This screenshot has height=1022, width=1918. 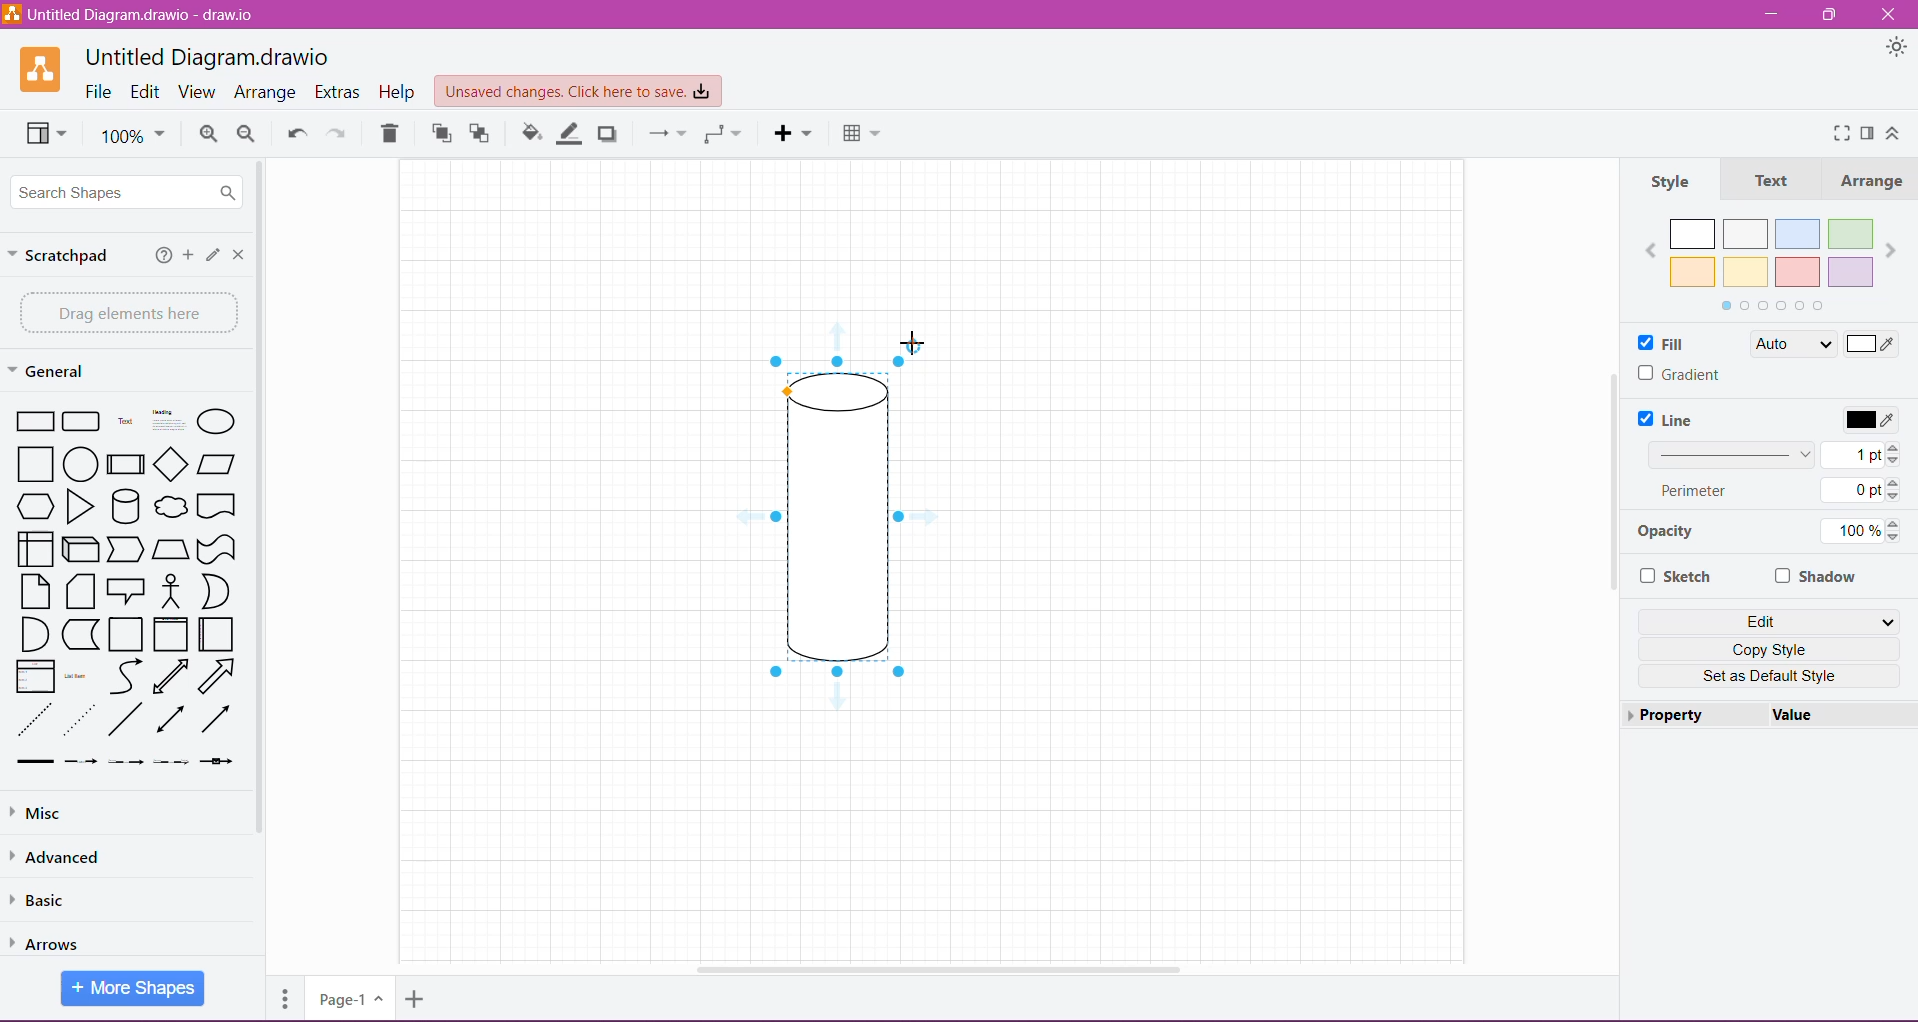 I want to click on Shadow, so click(x=612, y=134).